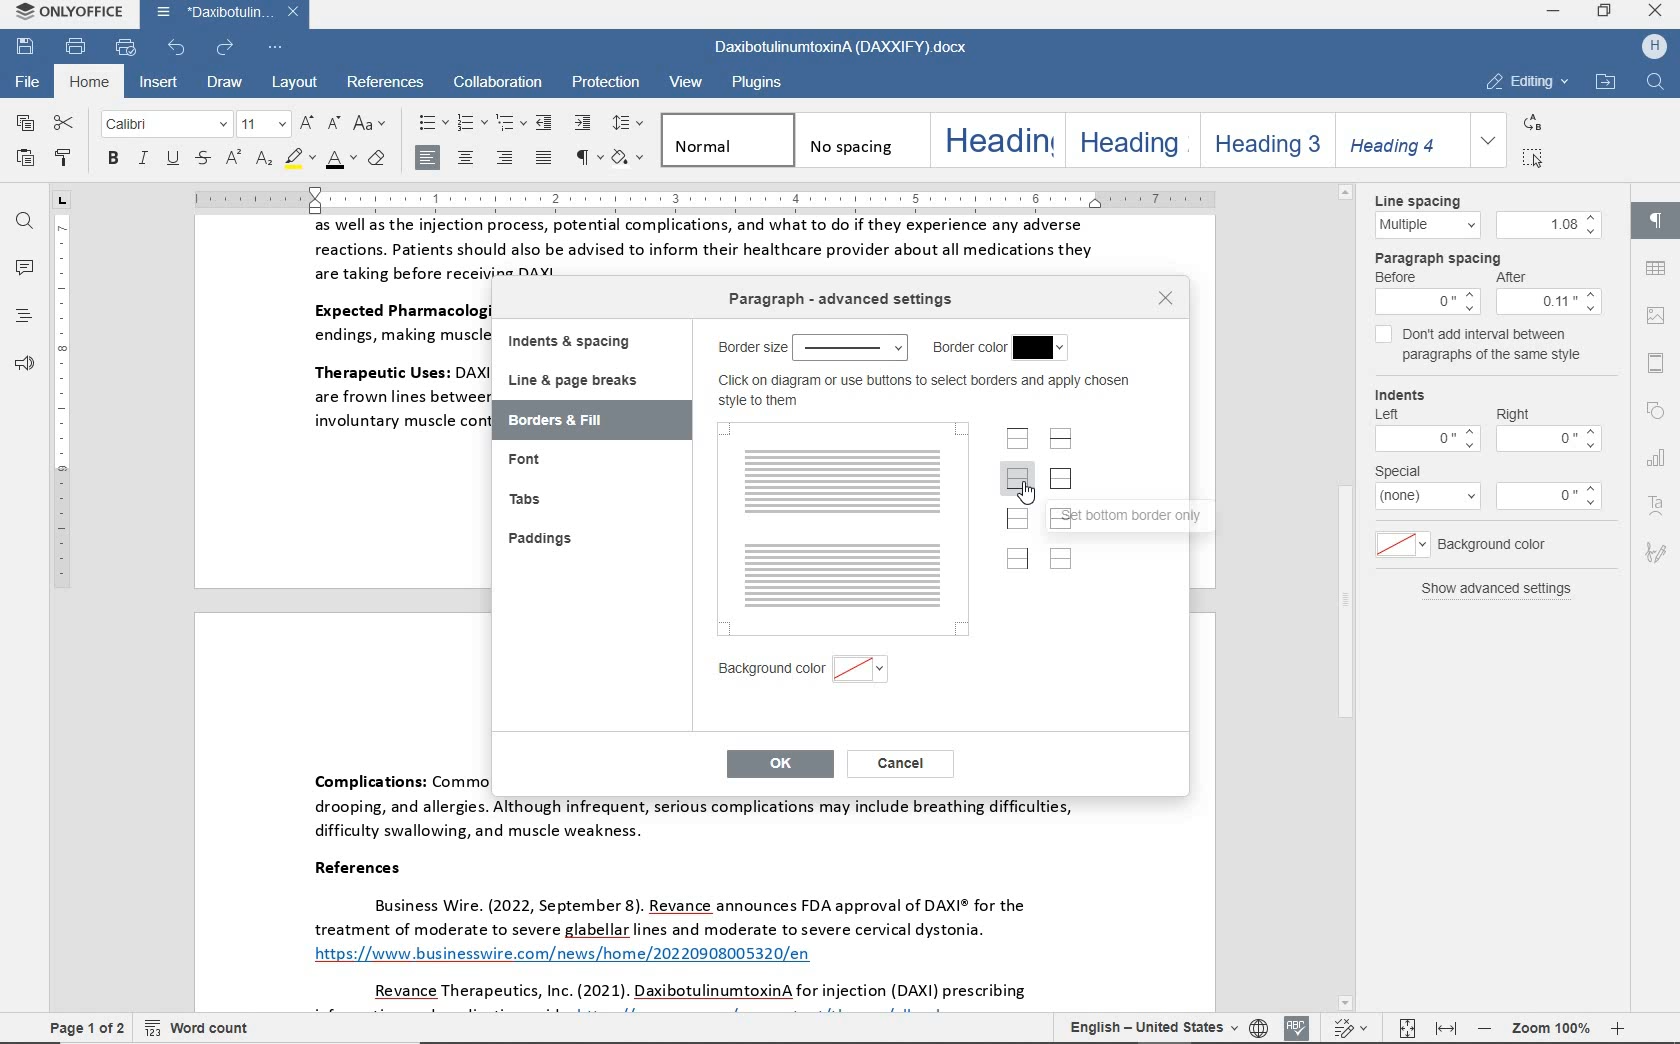 This screenshot has width=1680, height=1044. What do you see at coordinates (230, 13) in the screenshot?
I see `document name` at bounding box center [230, 13].